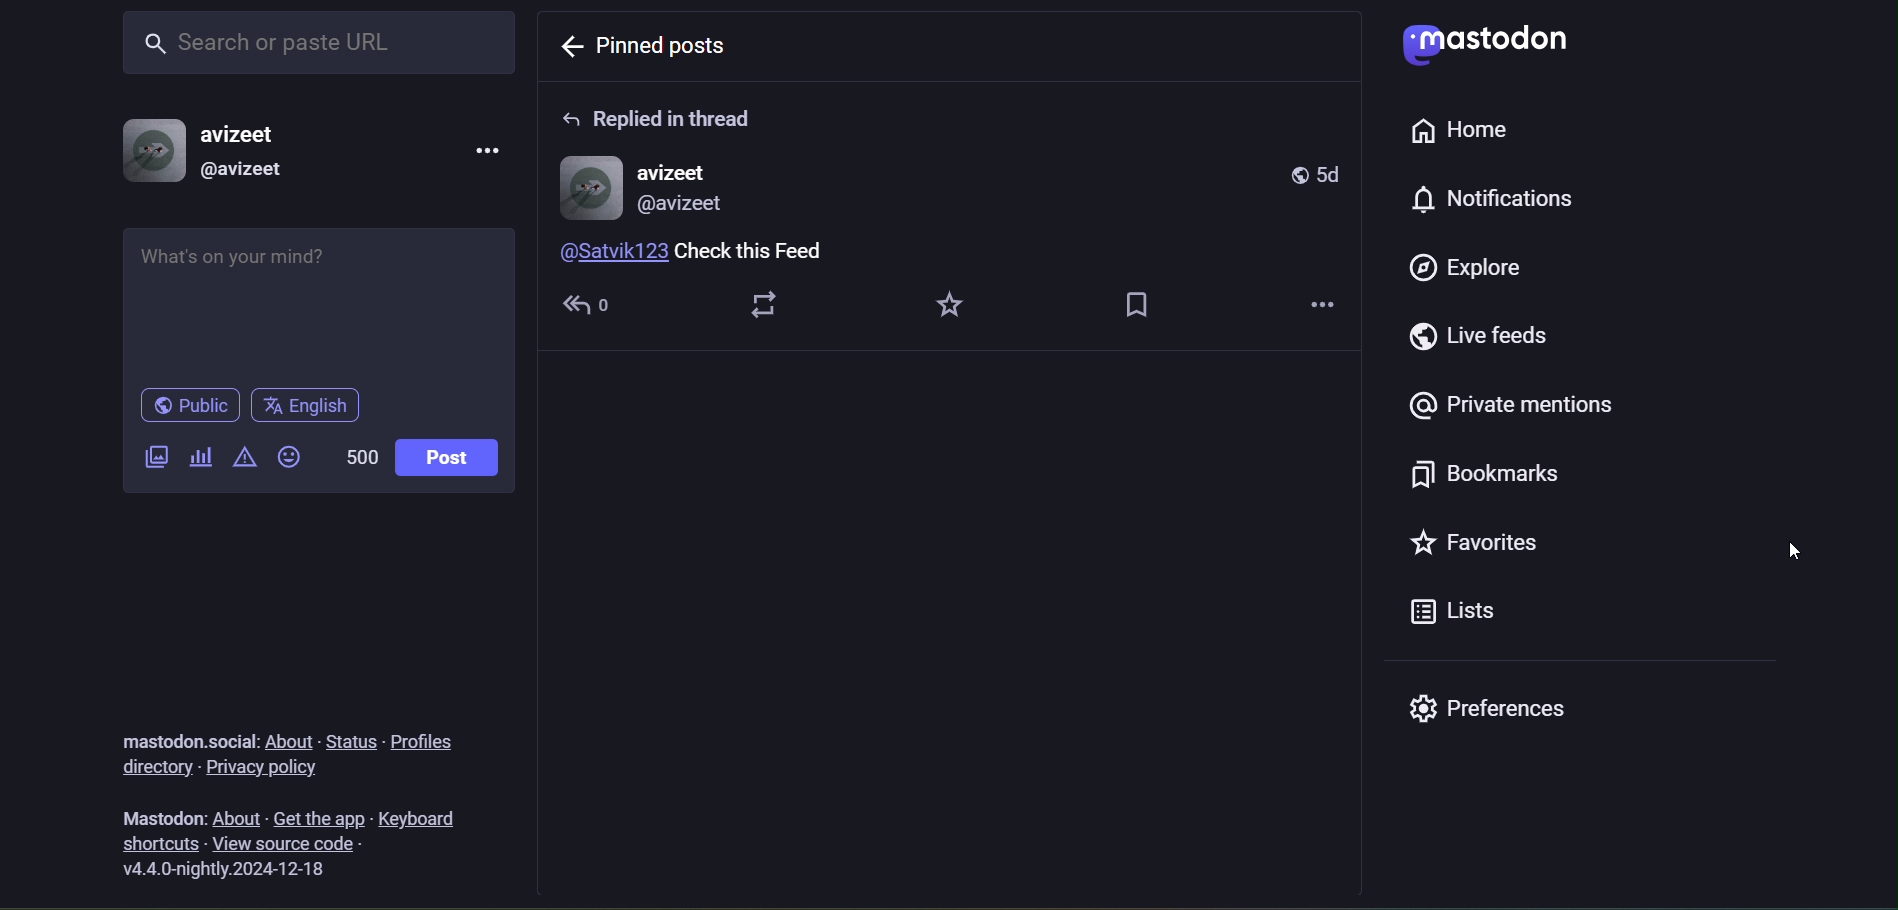  What do you see at coordinates (278, 768) in the screenshot?
I see `privacy policy` at bounding box center [278, 768].